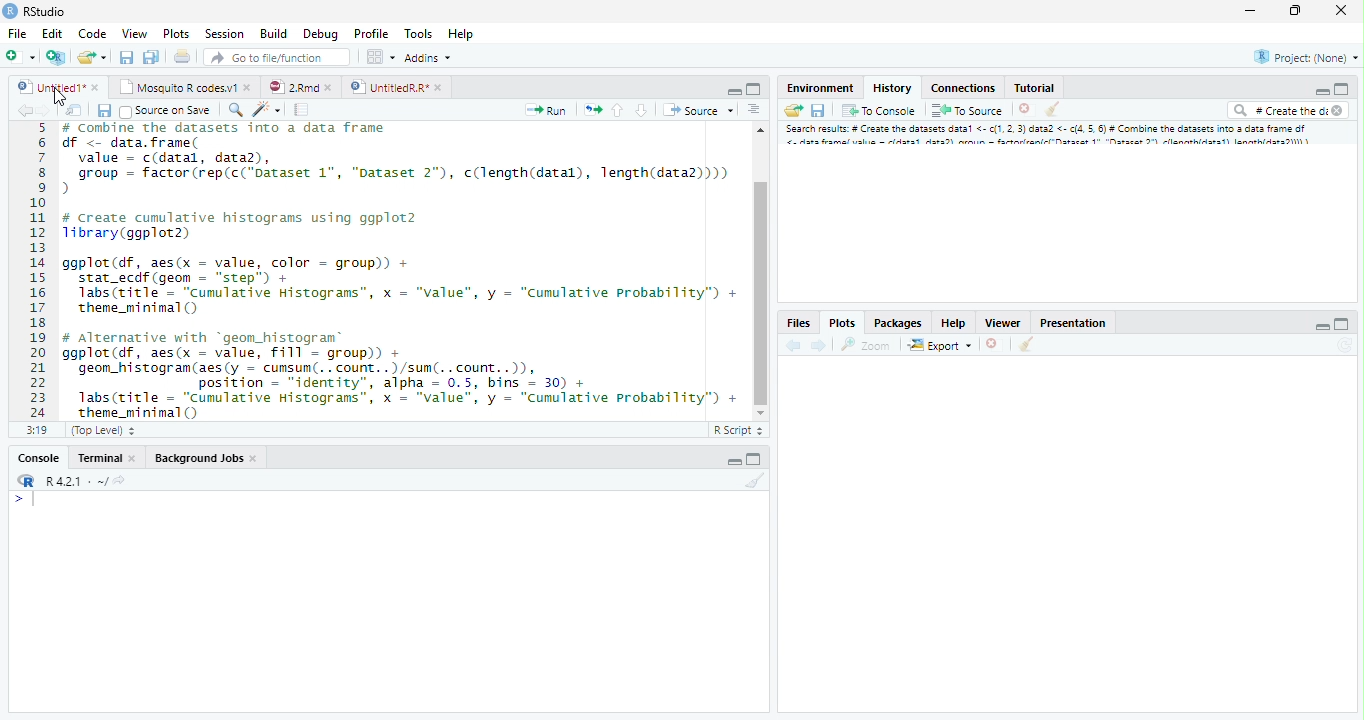 Image resolution: width=1364 pixels, height=720 pixels. I want to click on Minimize, so click(1253, 11).